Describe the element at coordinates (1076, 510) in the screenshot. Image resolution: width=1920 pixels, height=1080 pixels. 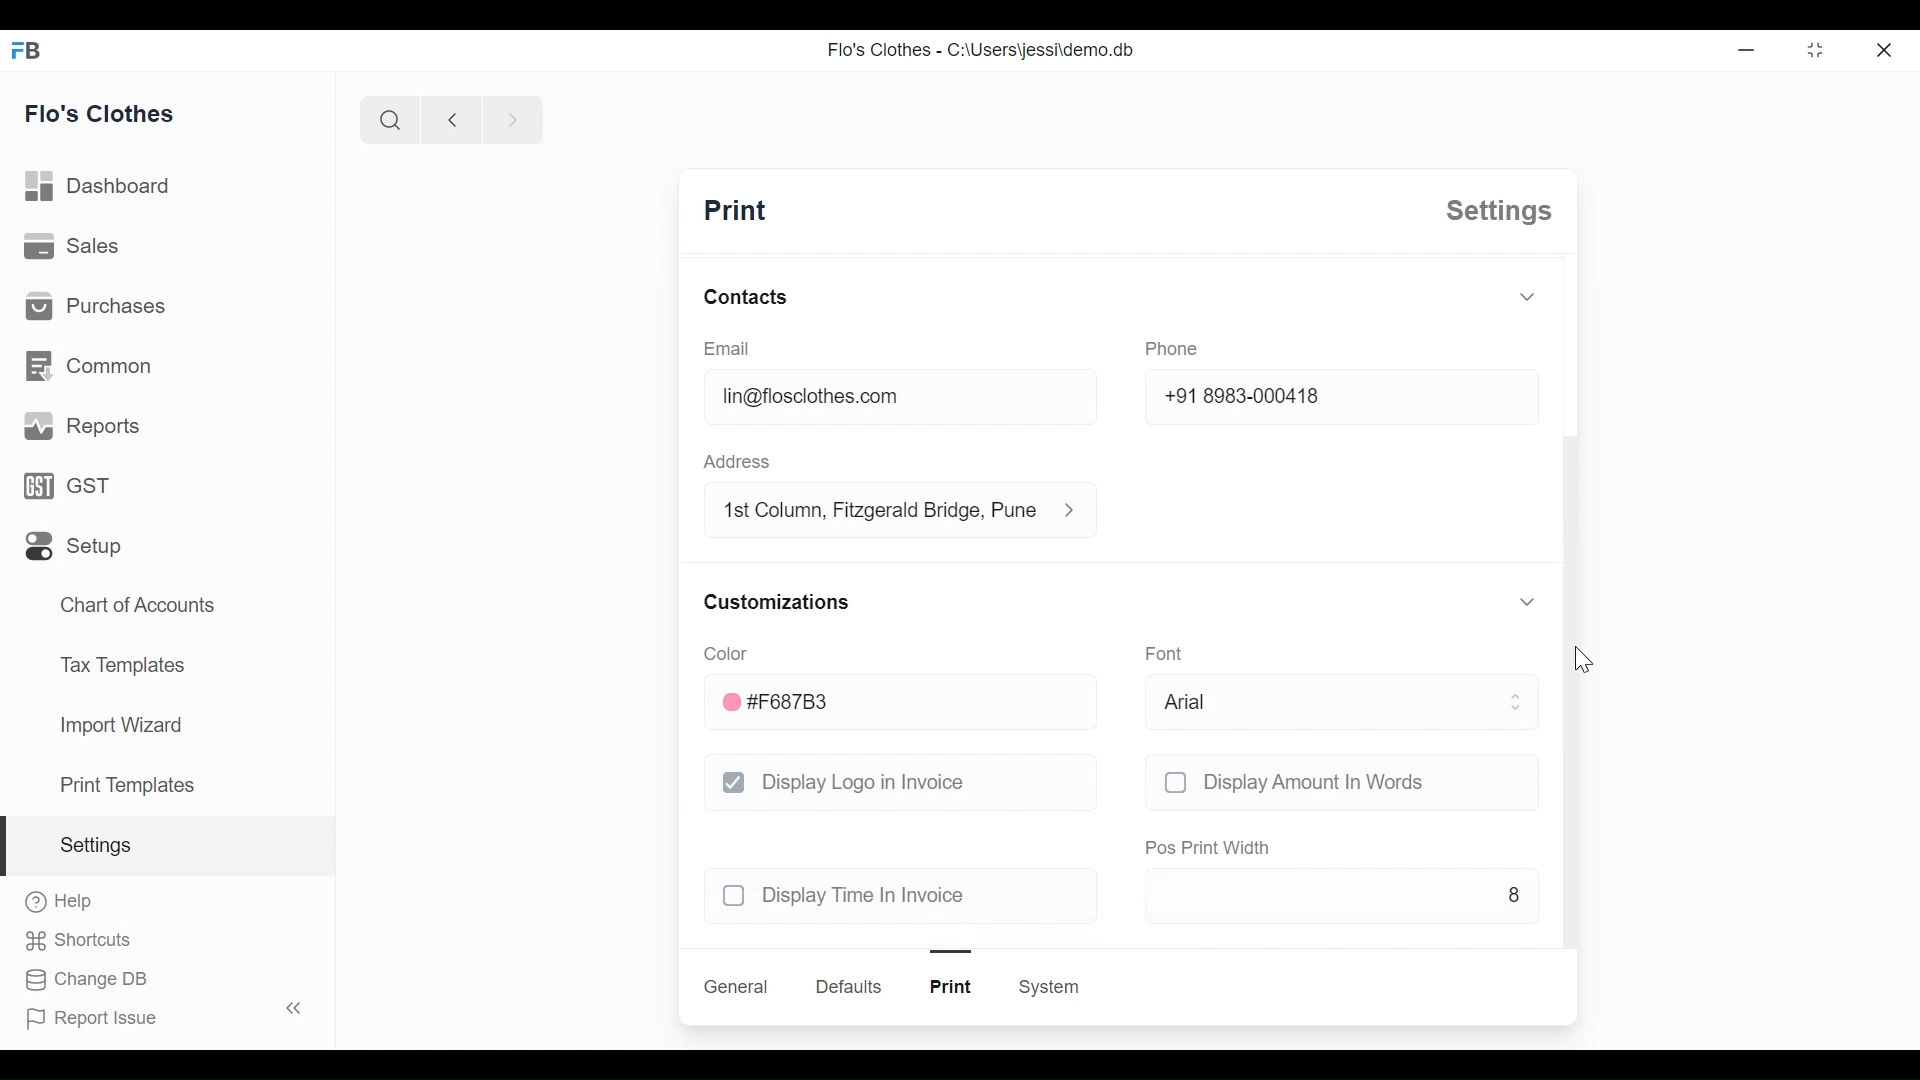
I see `address information` at that location.